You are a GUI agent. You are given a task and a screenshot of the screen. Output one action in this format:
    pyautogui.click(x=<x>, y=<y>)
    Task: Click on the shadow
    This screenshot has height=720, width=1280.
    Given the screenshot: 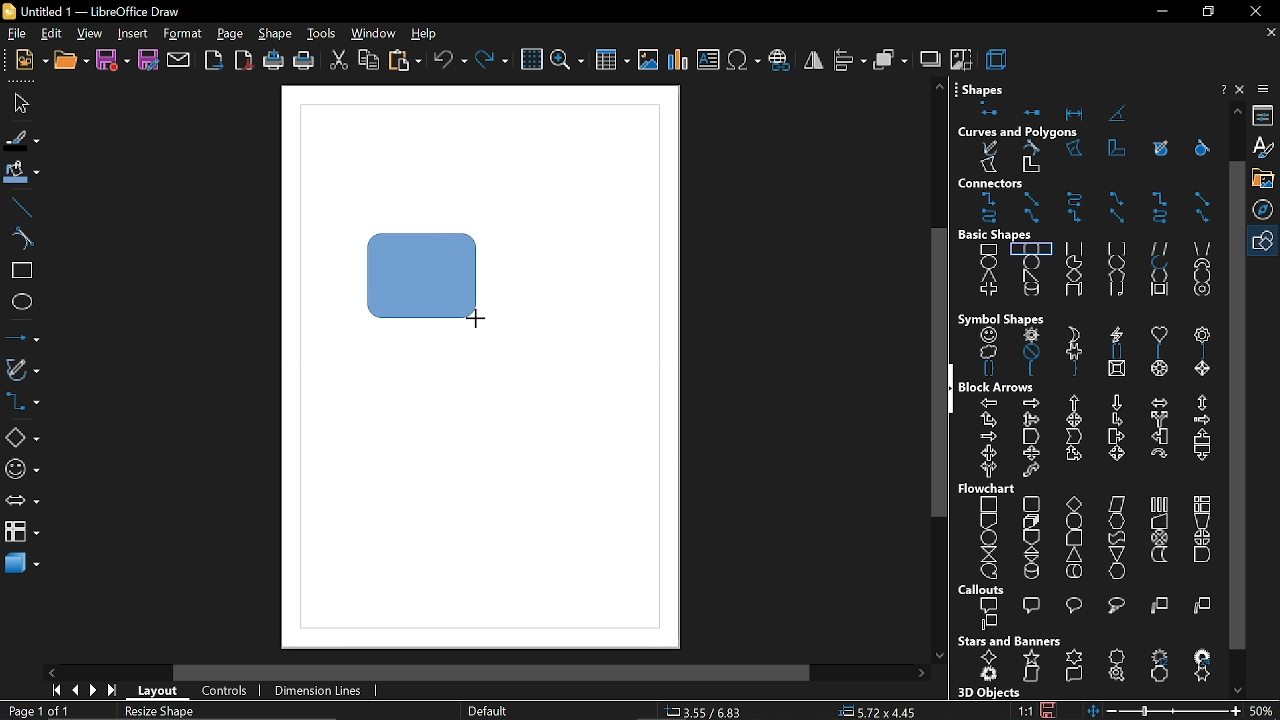 What is the action you would take?
    pyautogui.click(x=929, y=58)
    